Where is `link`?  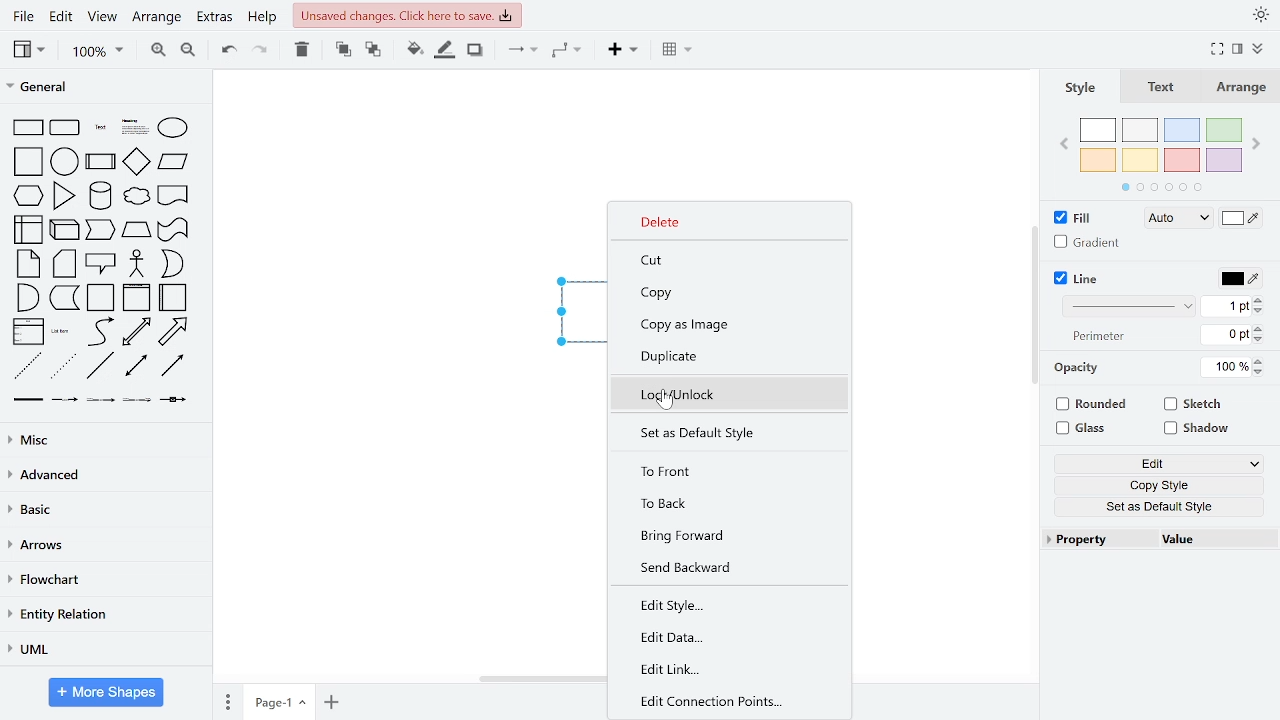
link is located at coordinates (29, 399).